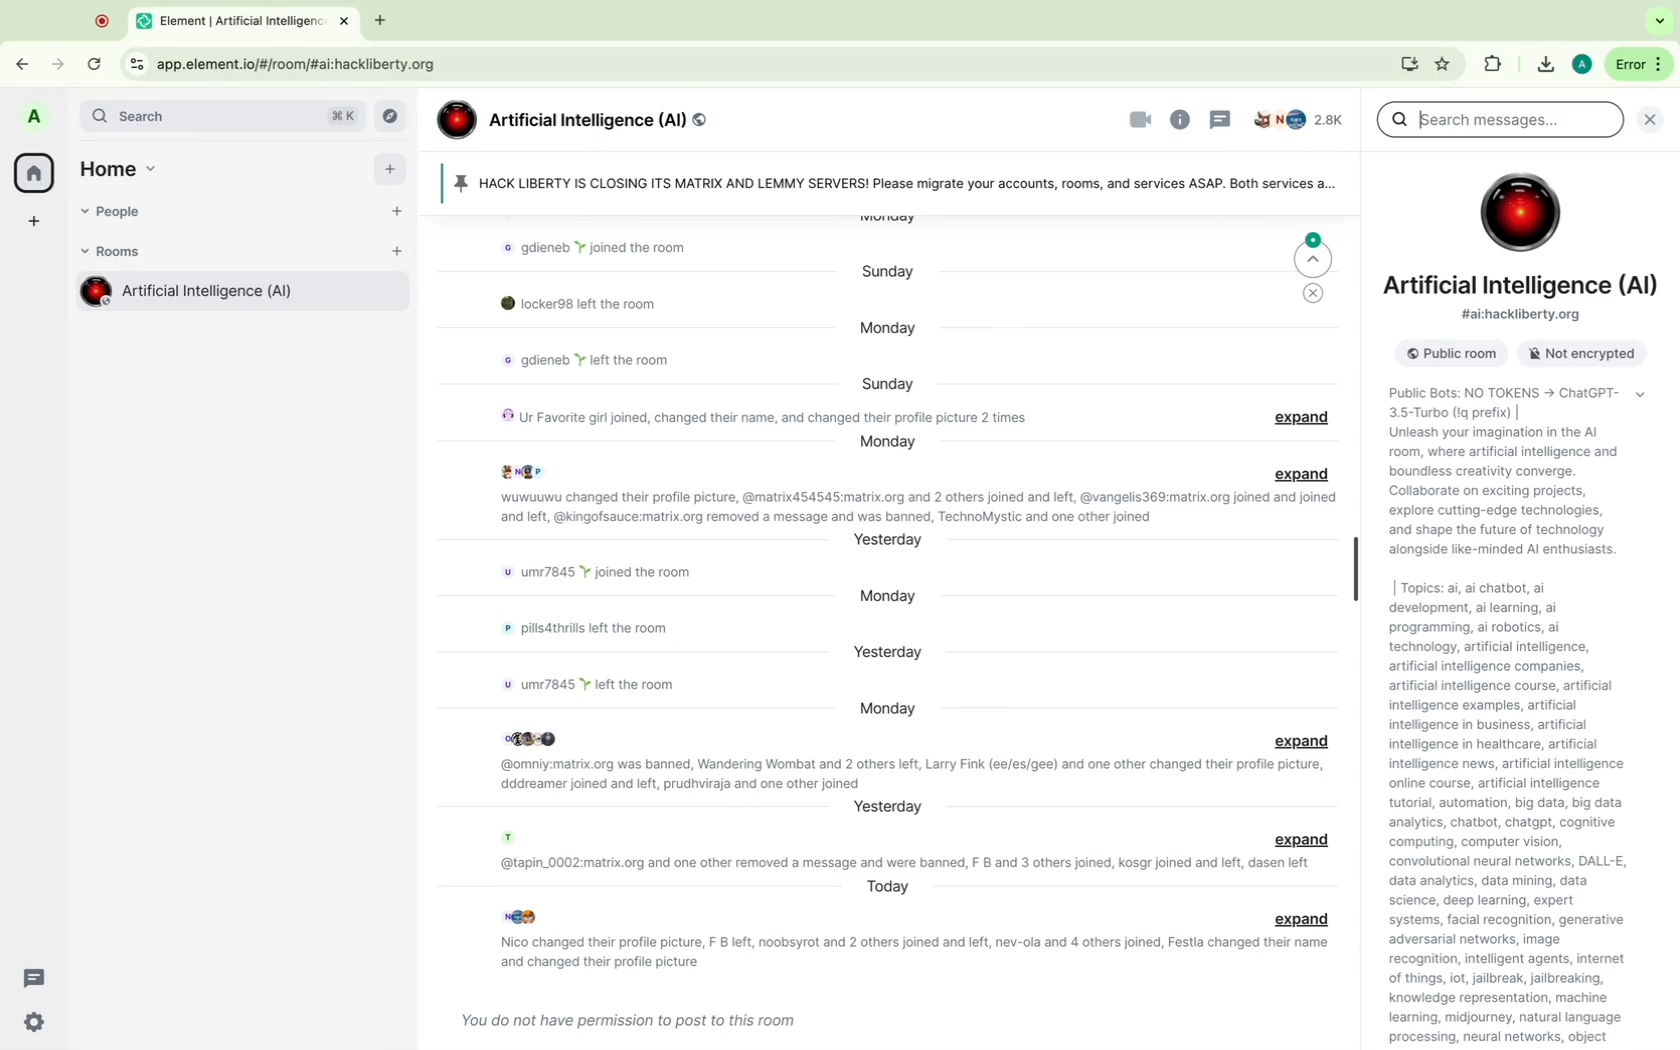 This screenshot has height=1050, width=1680. What do you see at coordinates (125, 166) in the screenshot?
I see `home` at bounding box center [125, 166].